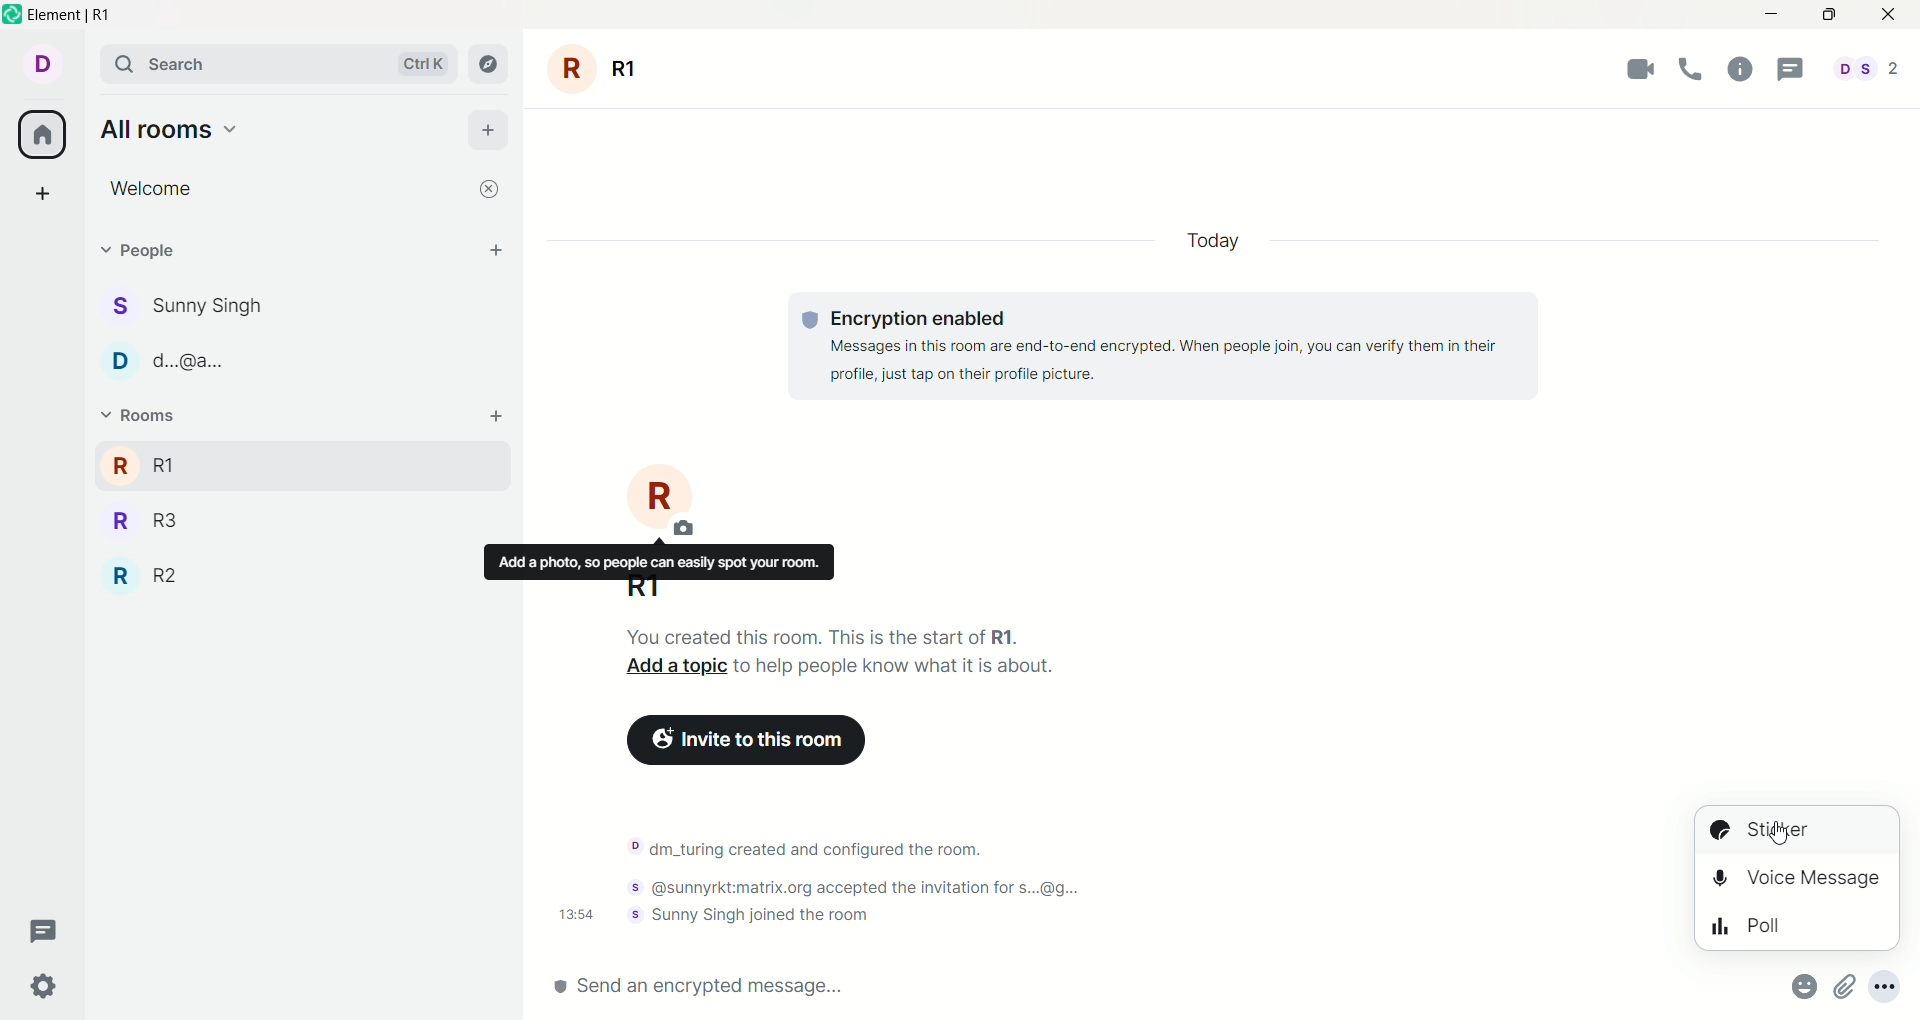  Describe the element at coordinates (171, 129) in the screenshot. I see `all rooms` at that location.